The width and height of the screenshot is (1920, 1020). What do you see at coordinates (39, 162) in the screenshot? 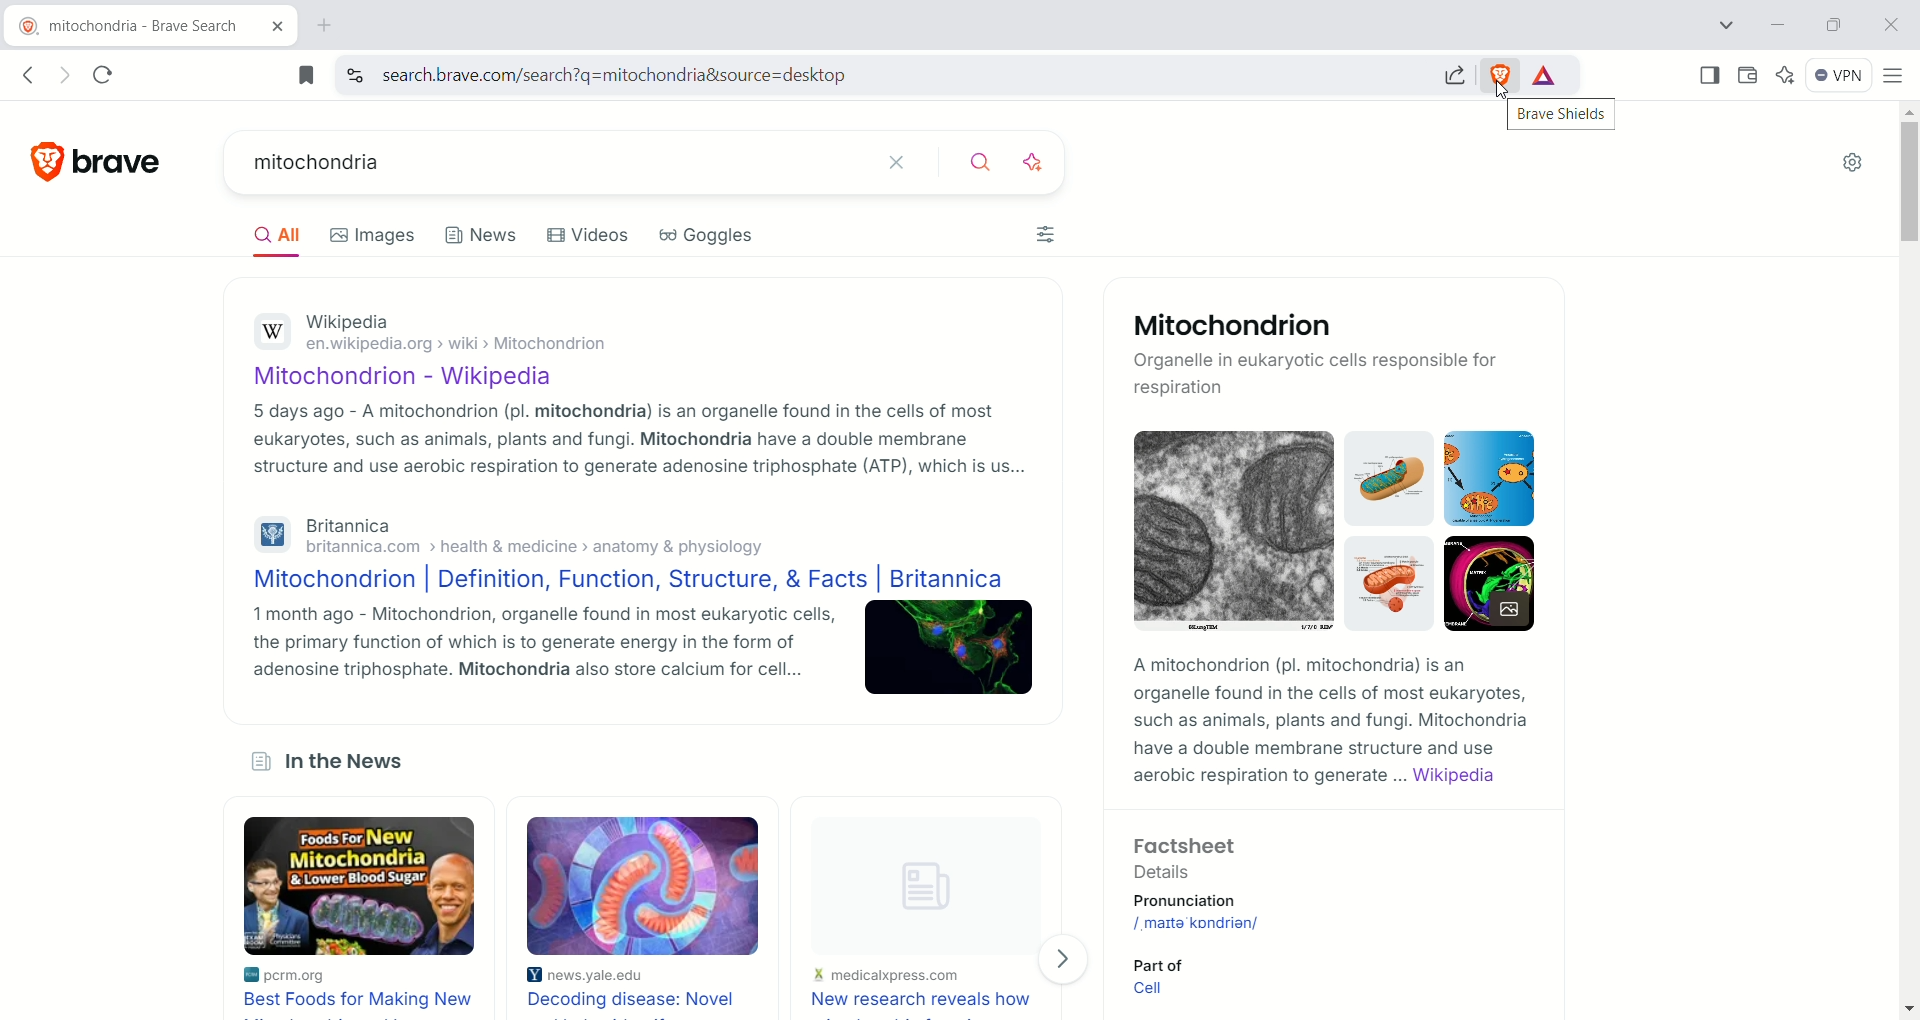
I see `logo` at bounding box center [39, 162].